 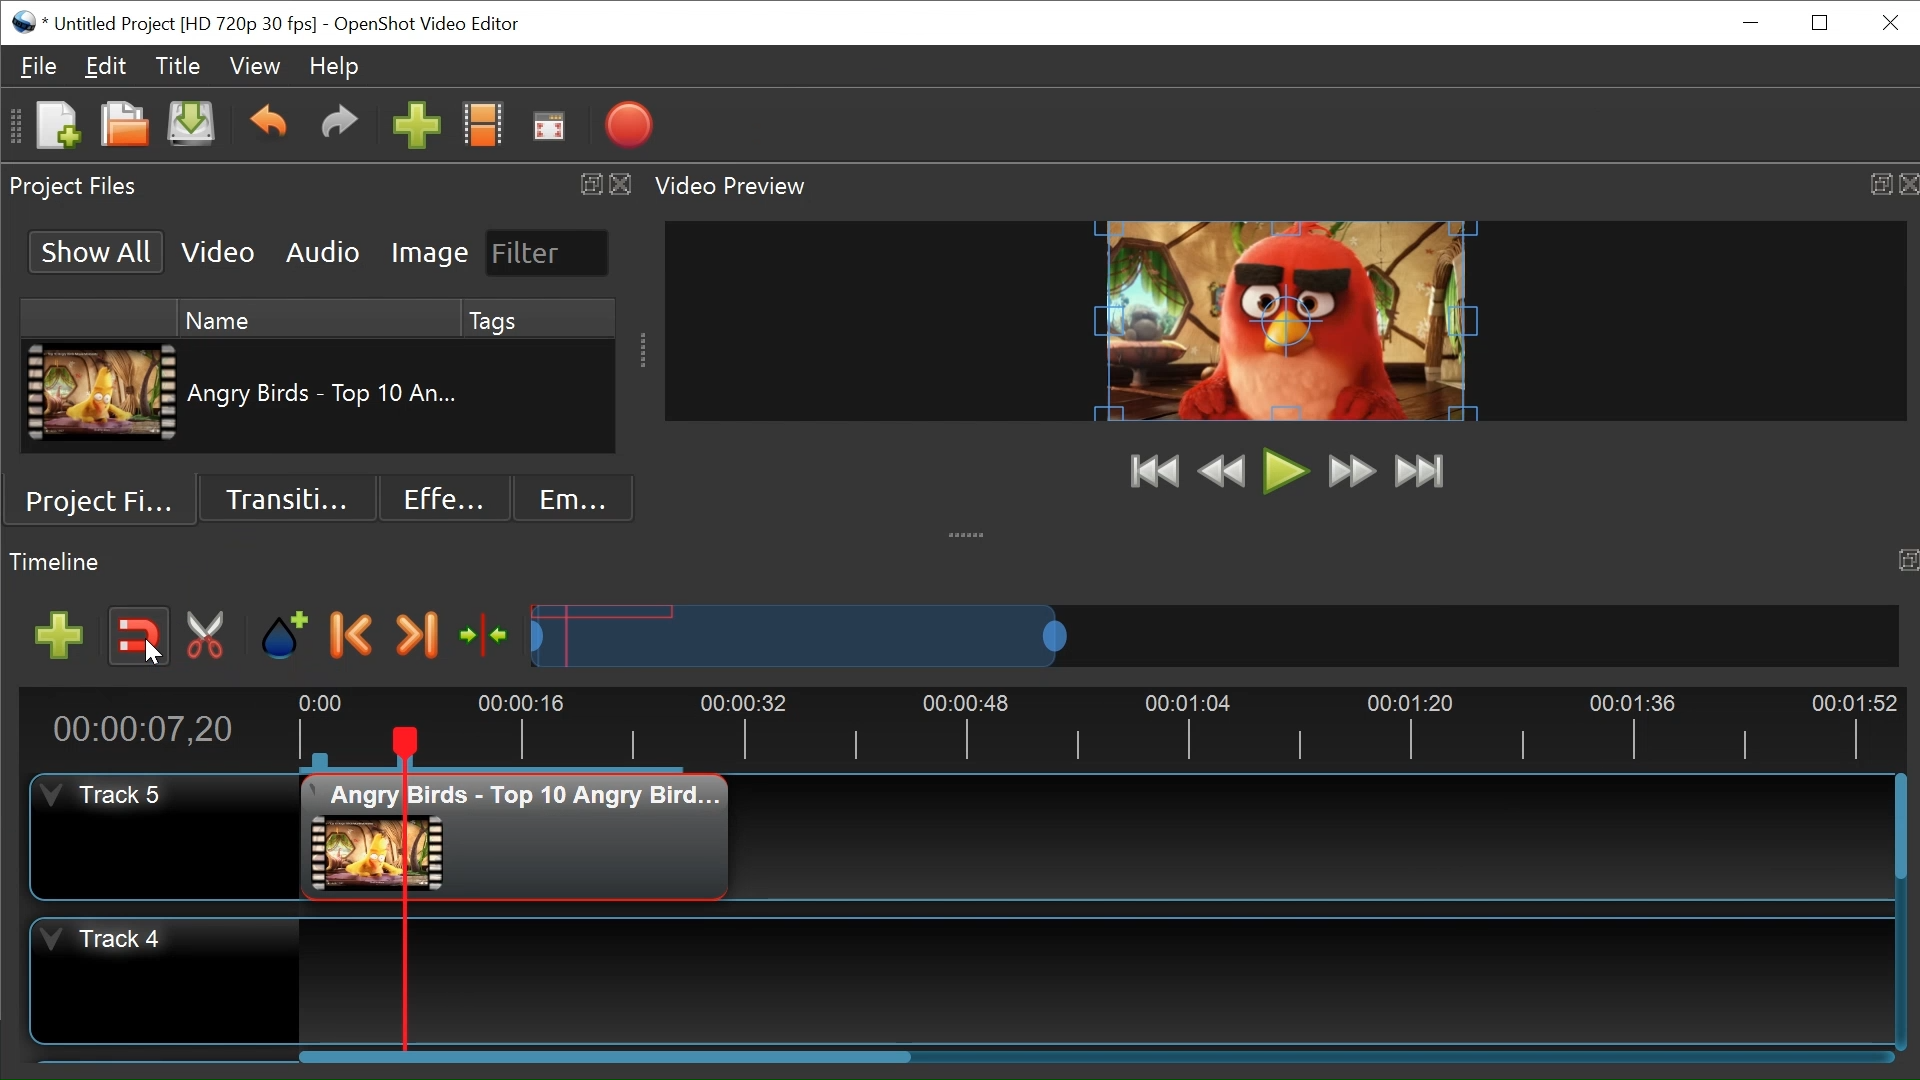 I want to click on add, so click(x=417, y=129).